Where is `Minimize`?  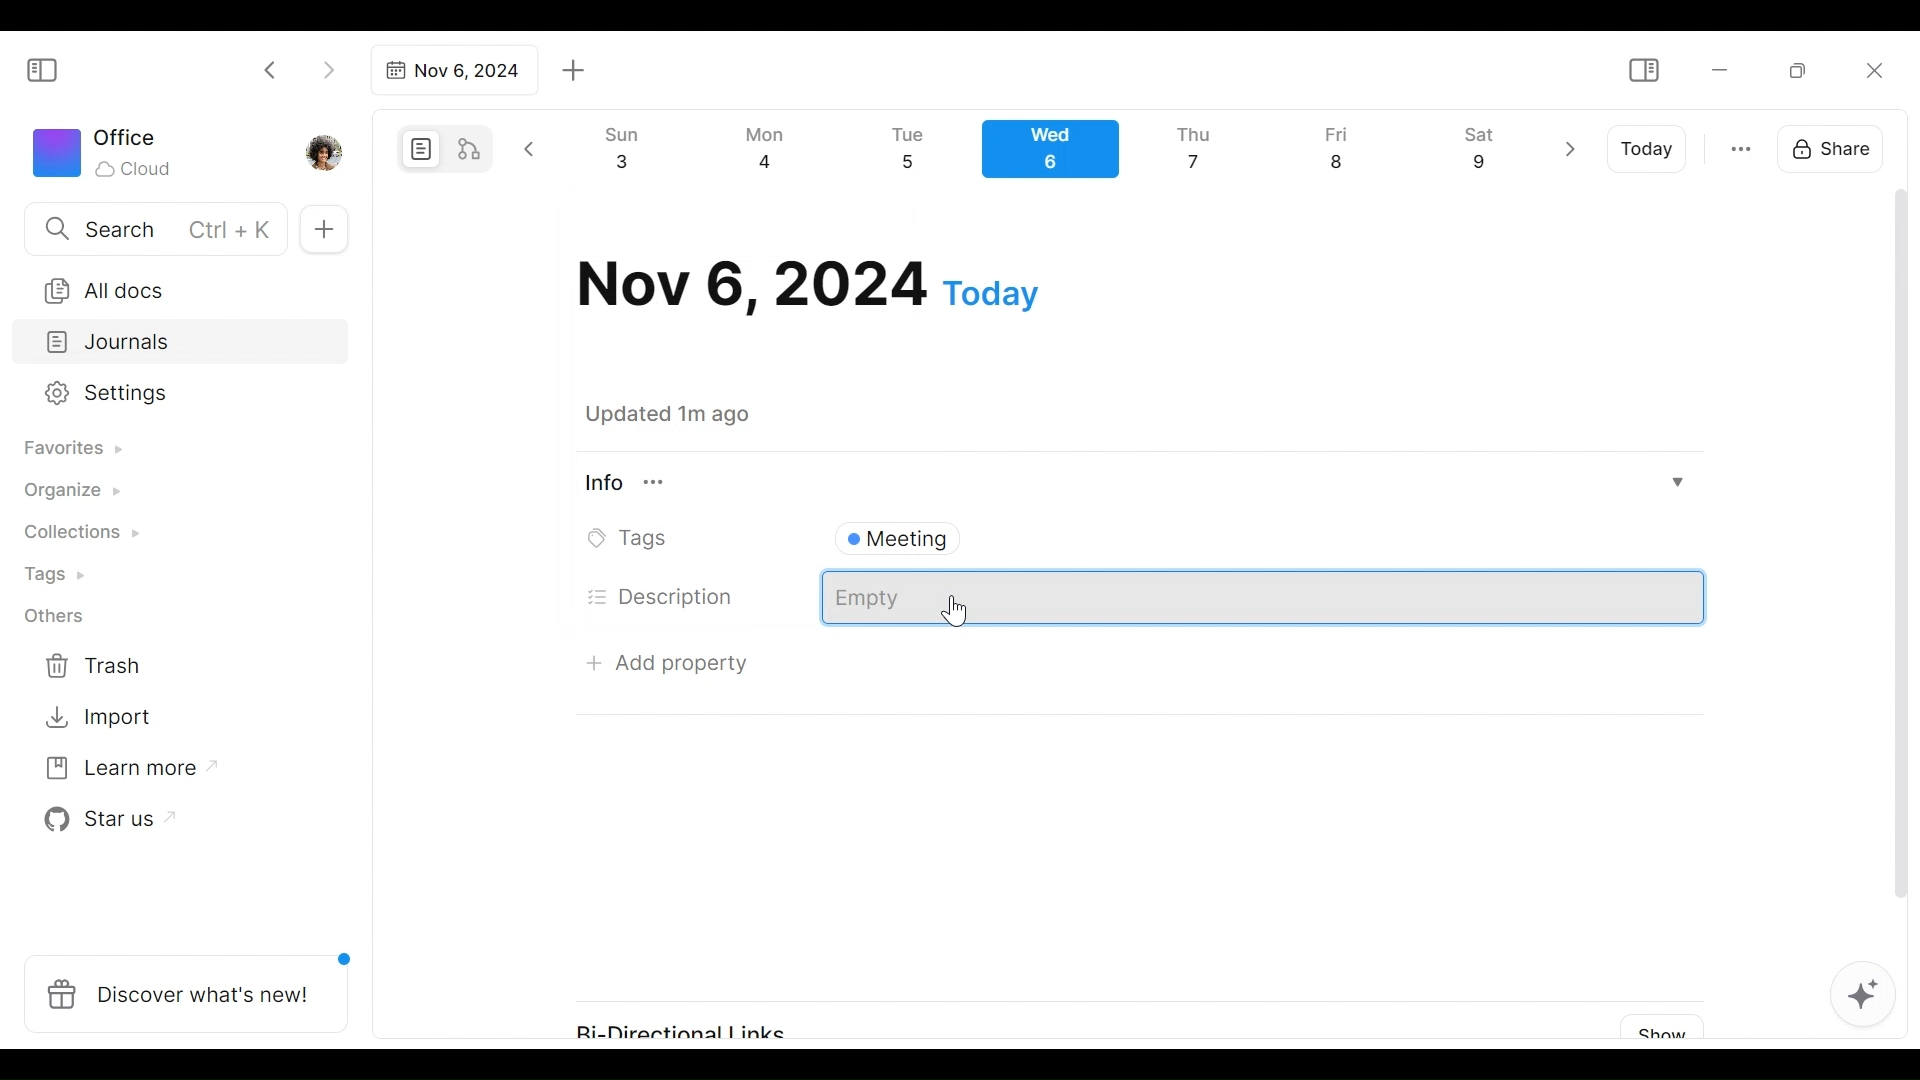 Minimize is located at coordinates (1720, 68).